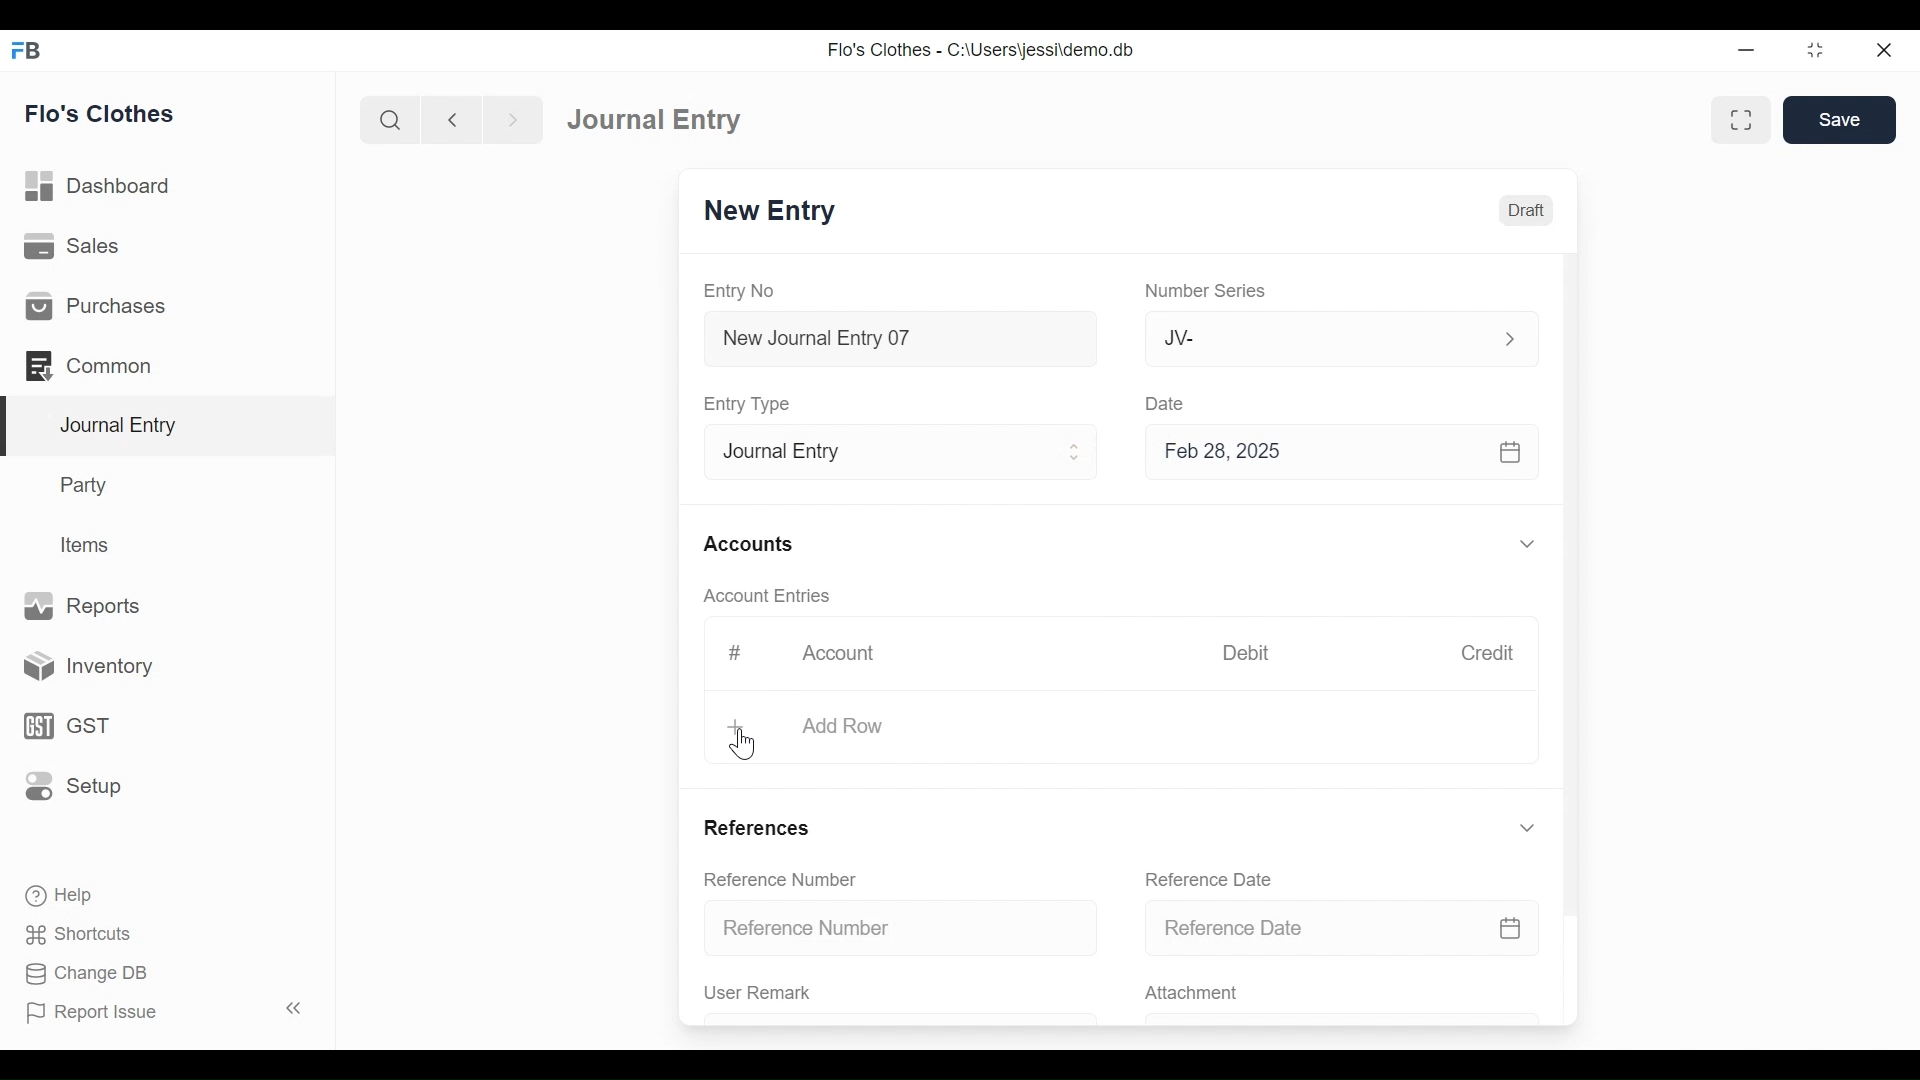 The height and width of the screenshot is (1080, 1920). What do you see at coordinates (879, 928) in the screenshot?
I see `Reference Number` at bounding box center [879, 928].